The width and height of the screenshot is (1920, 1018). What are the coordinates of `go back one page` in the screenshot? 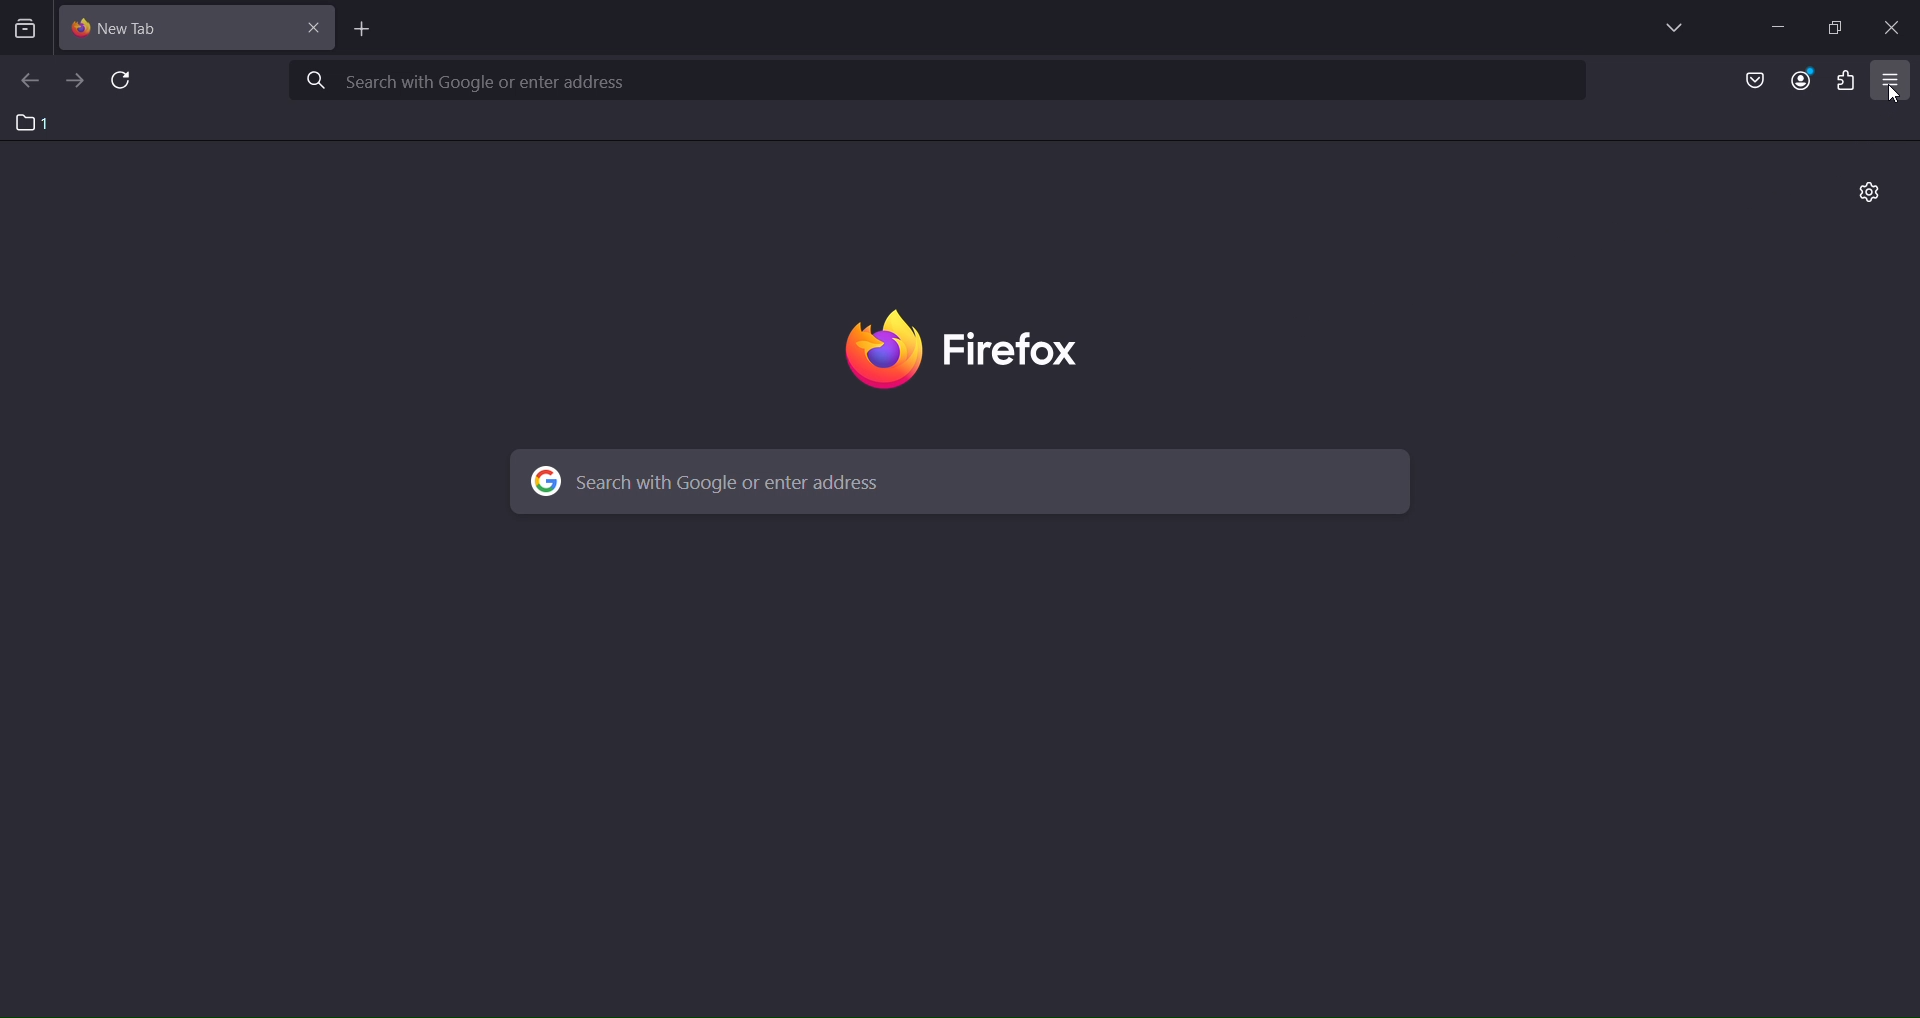 It's located at (29, 82).